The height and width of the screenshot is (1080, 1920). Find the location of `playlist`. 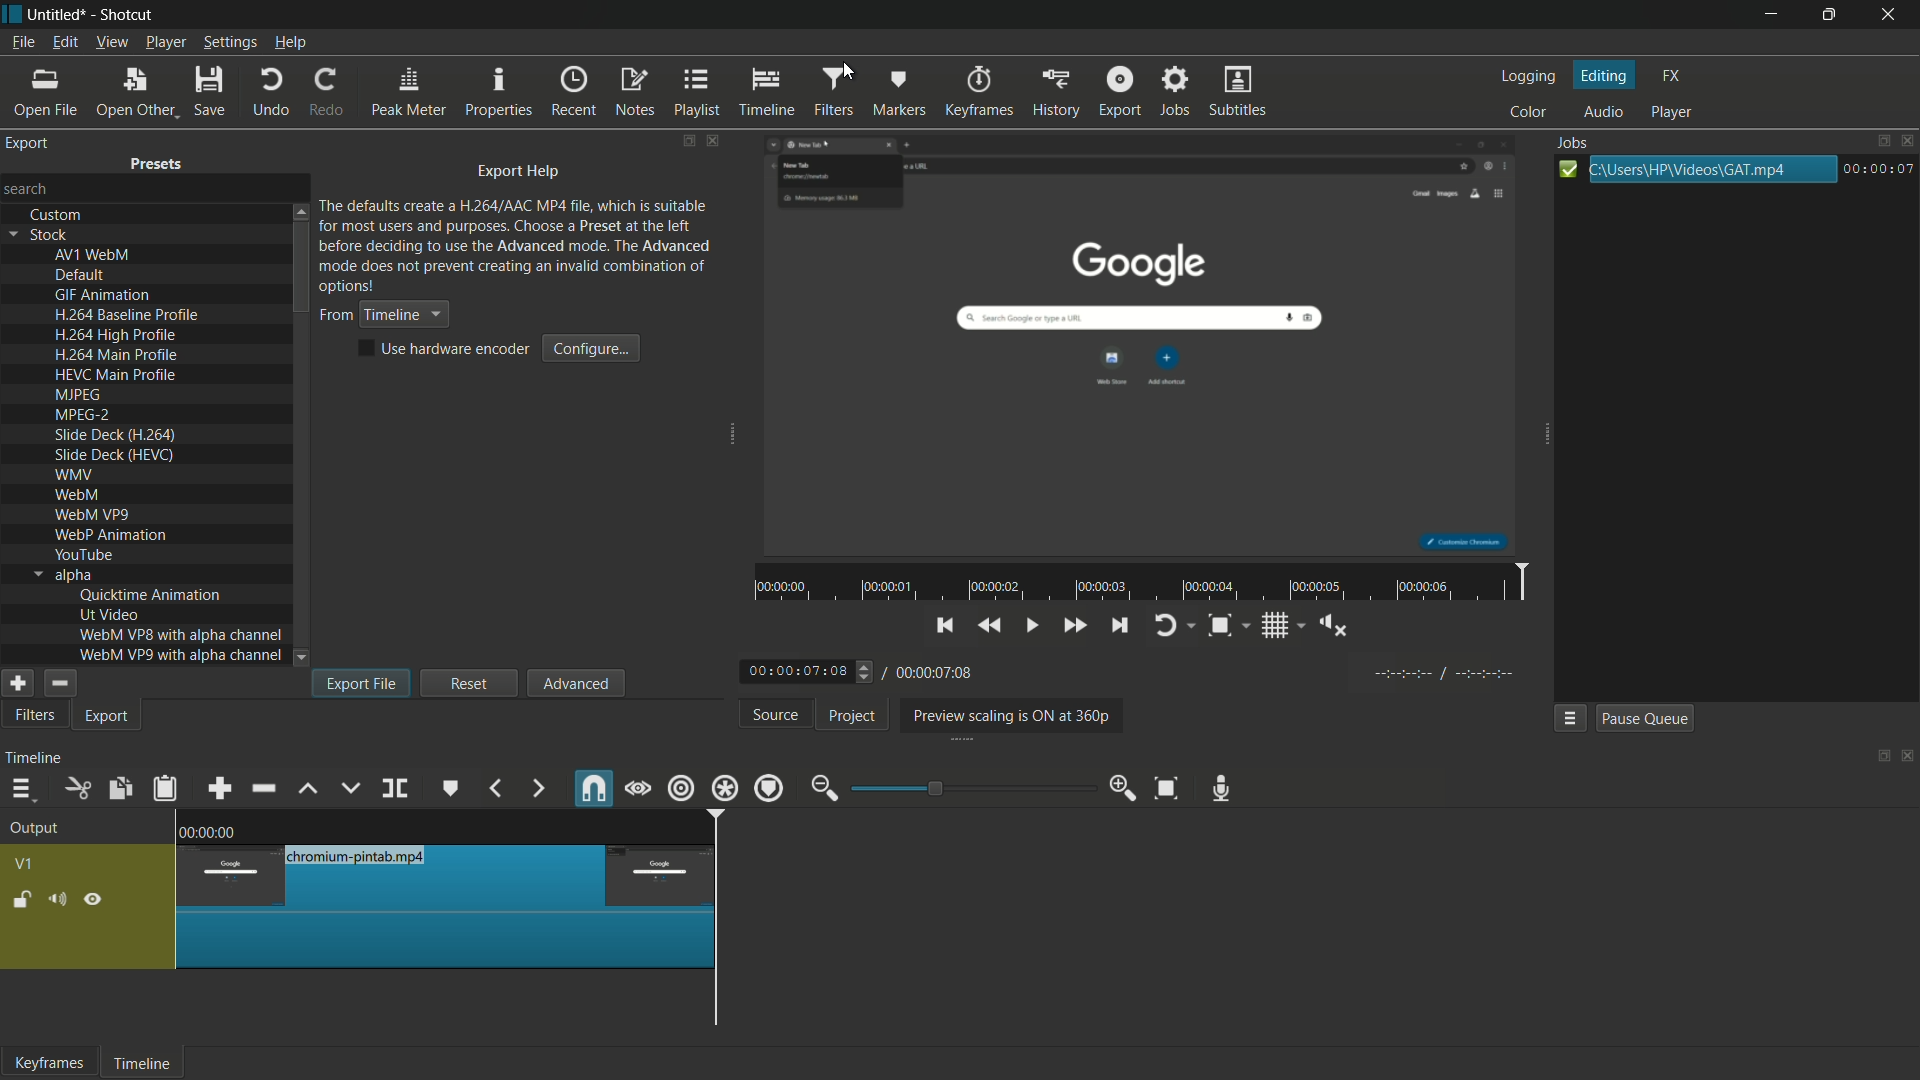

playlist is located at coordinates (698, 91).